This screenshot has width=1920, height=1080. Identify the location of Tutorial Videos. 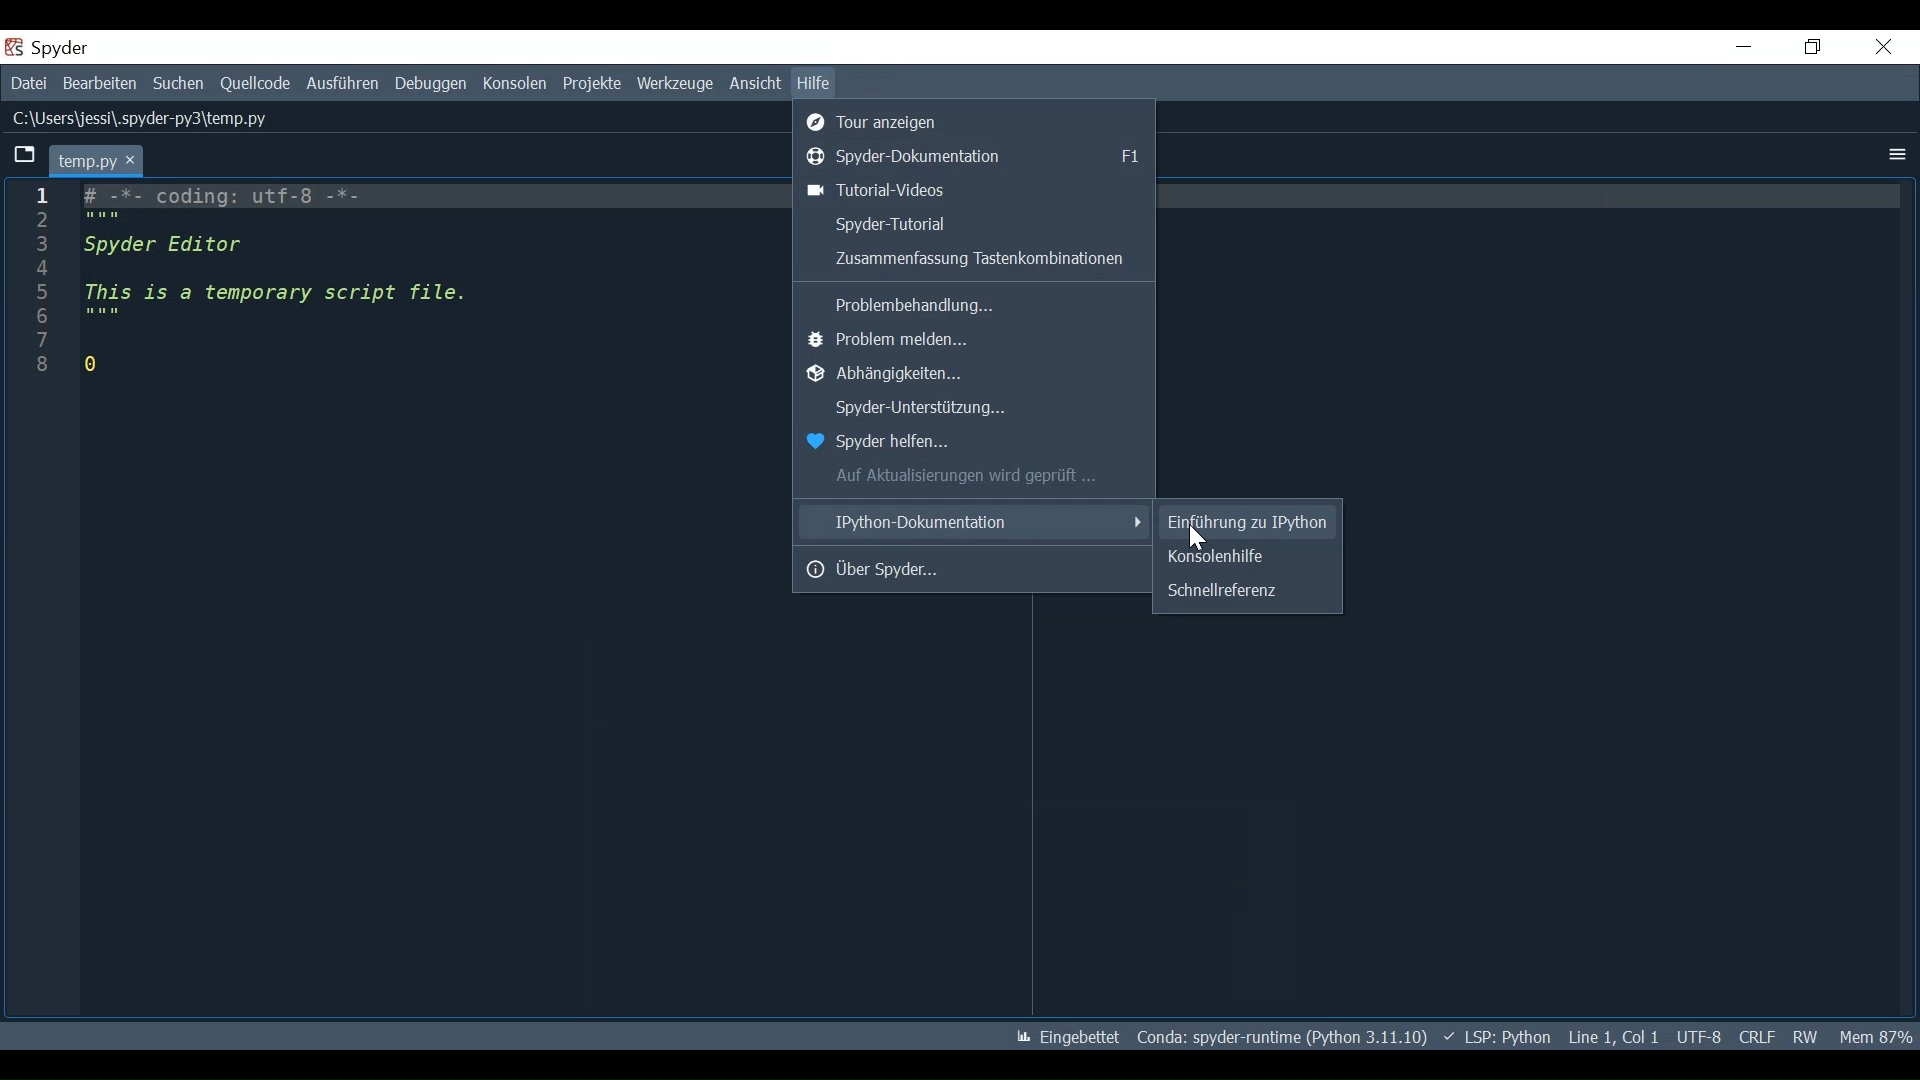
(974, 190).